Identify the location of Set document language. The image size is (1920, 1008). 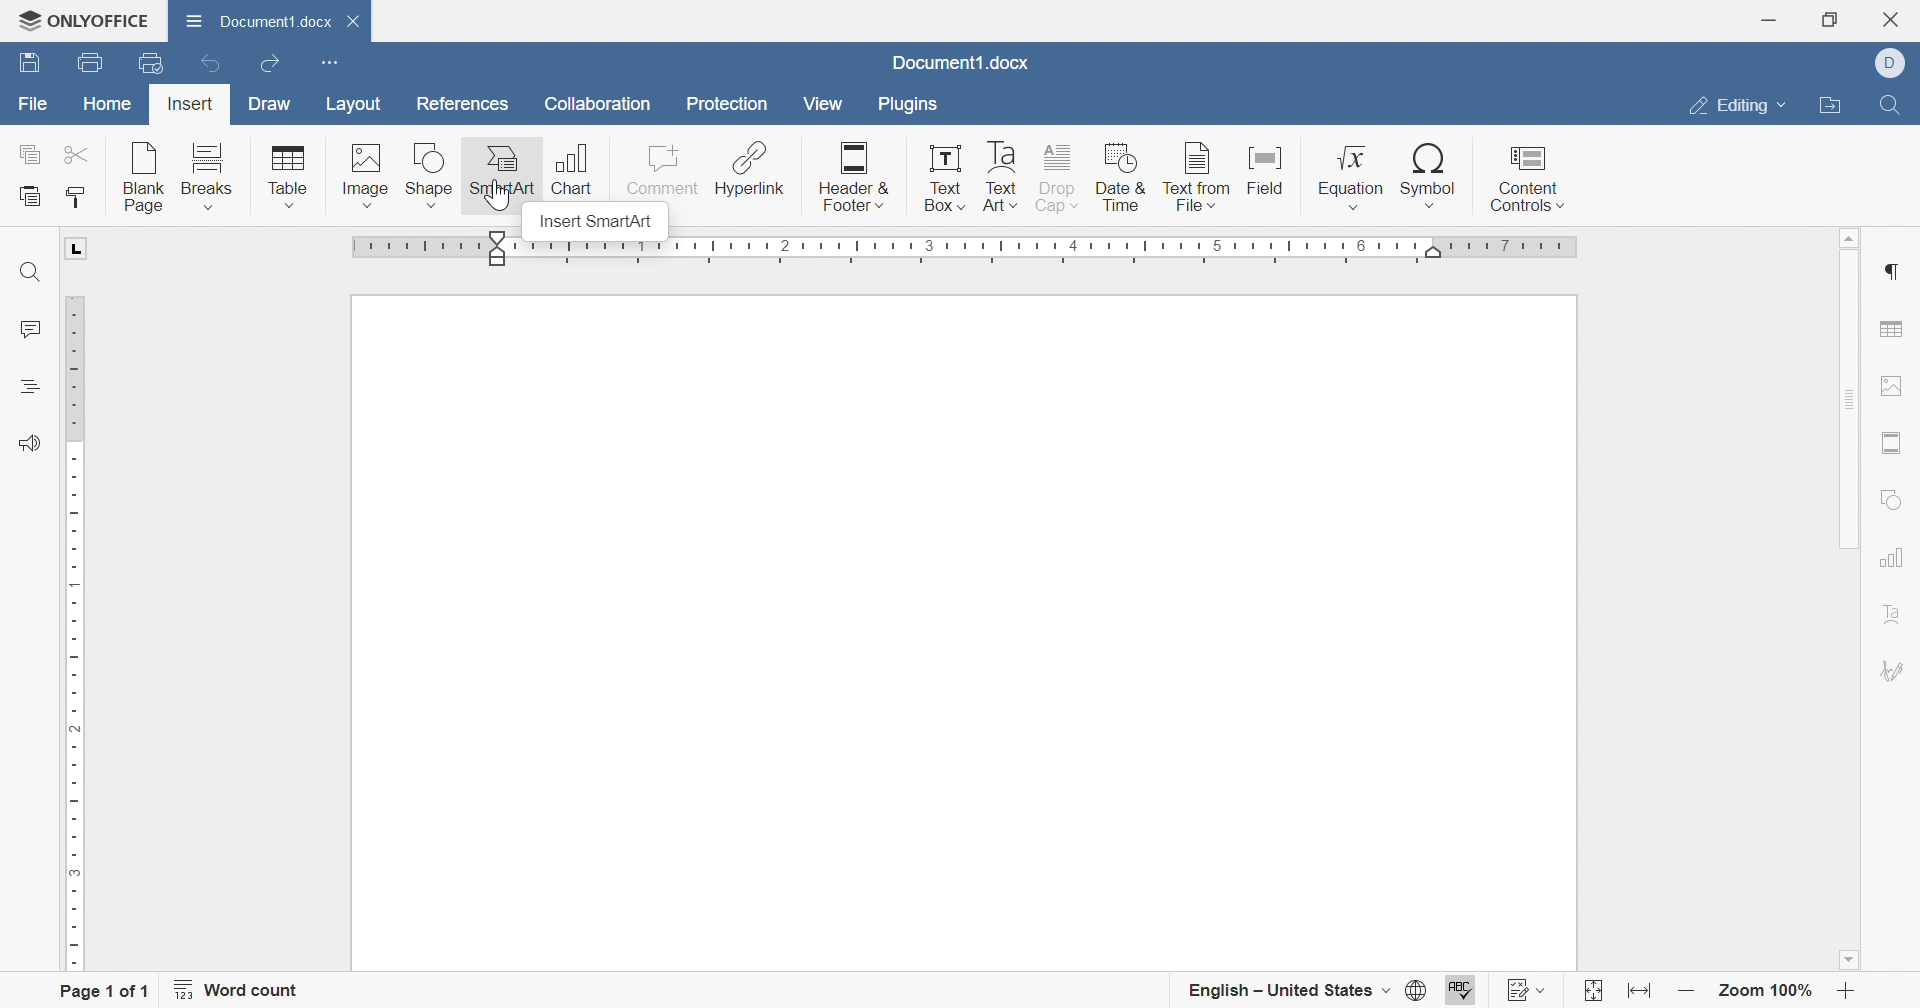
(1417, 989).